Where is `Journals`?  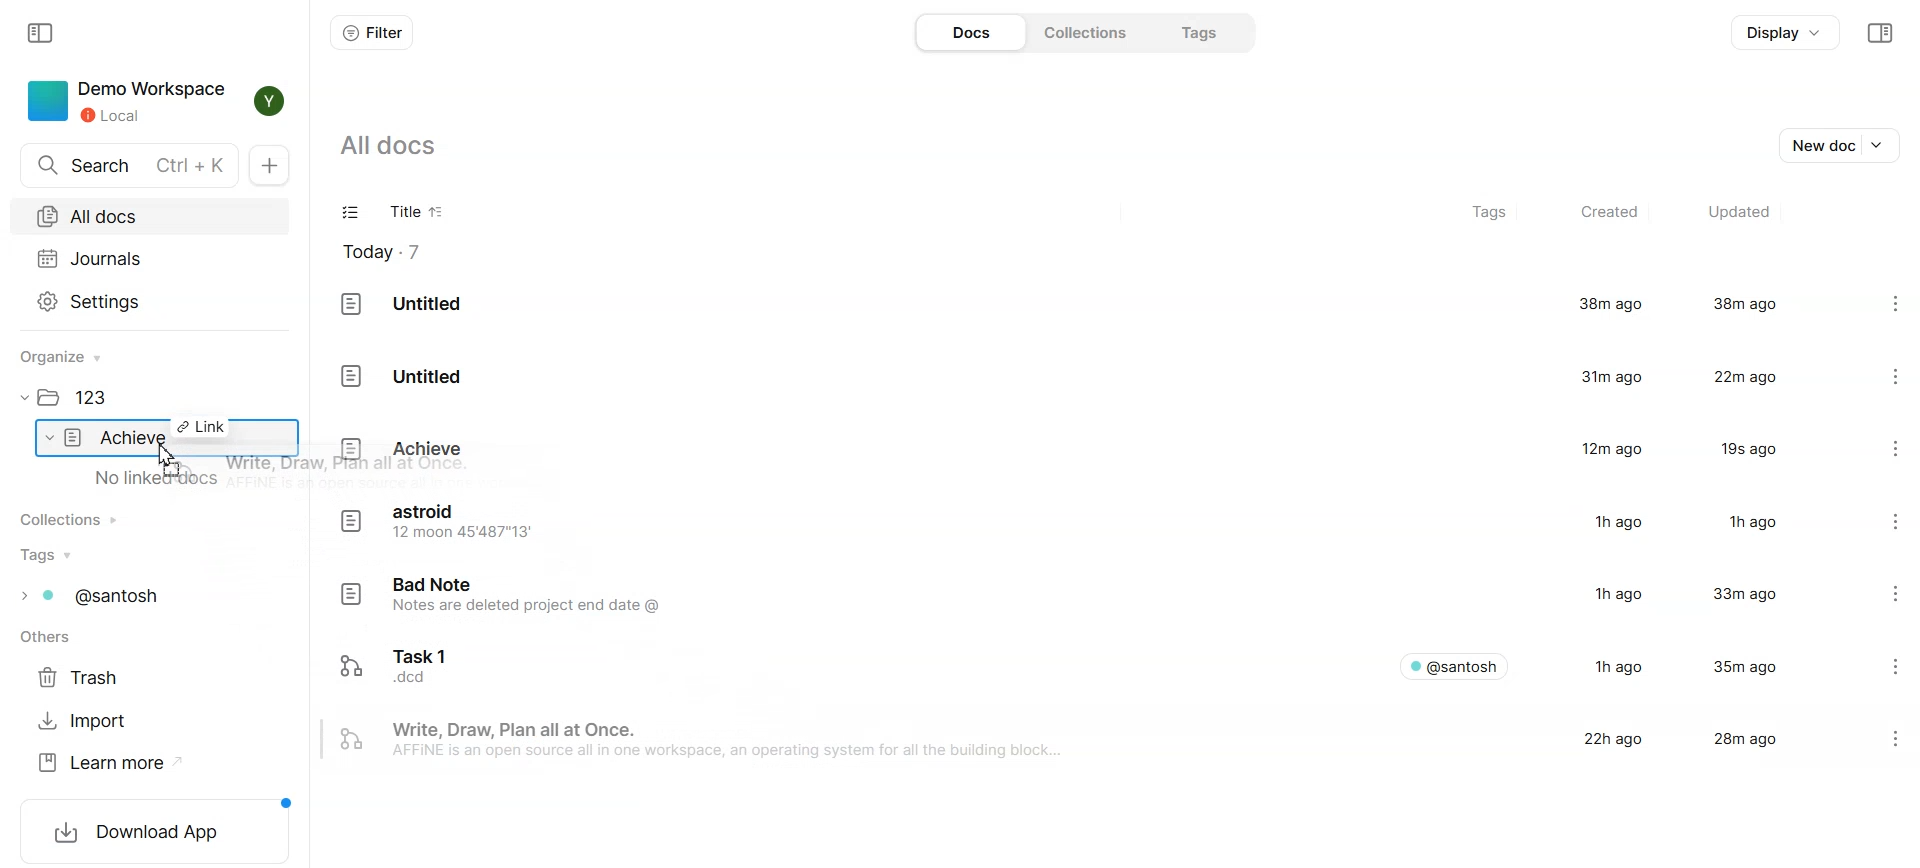
Journals is located at coordinates (149, 258).